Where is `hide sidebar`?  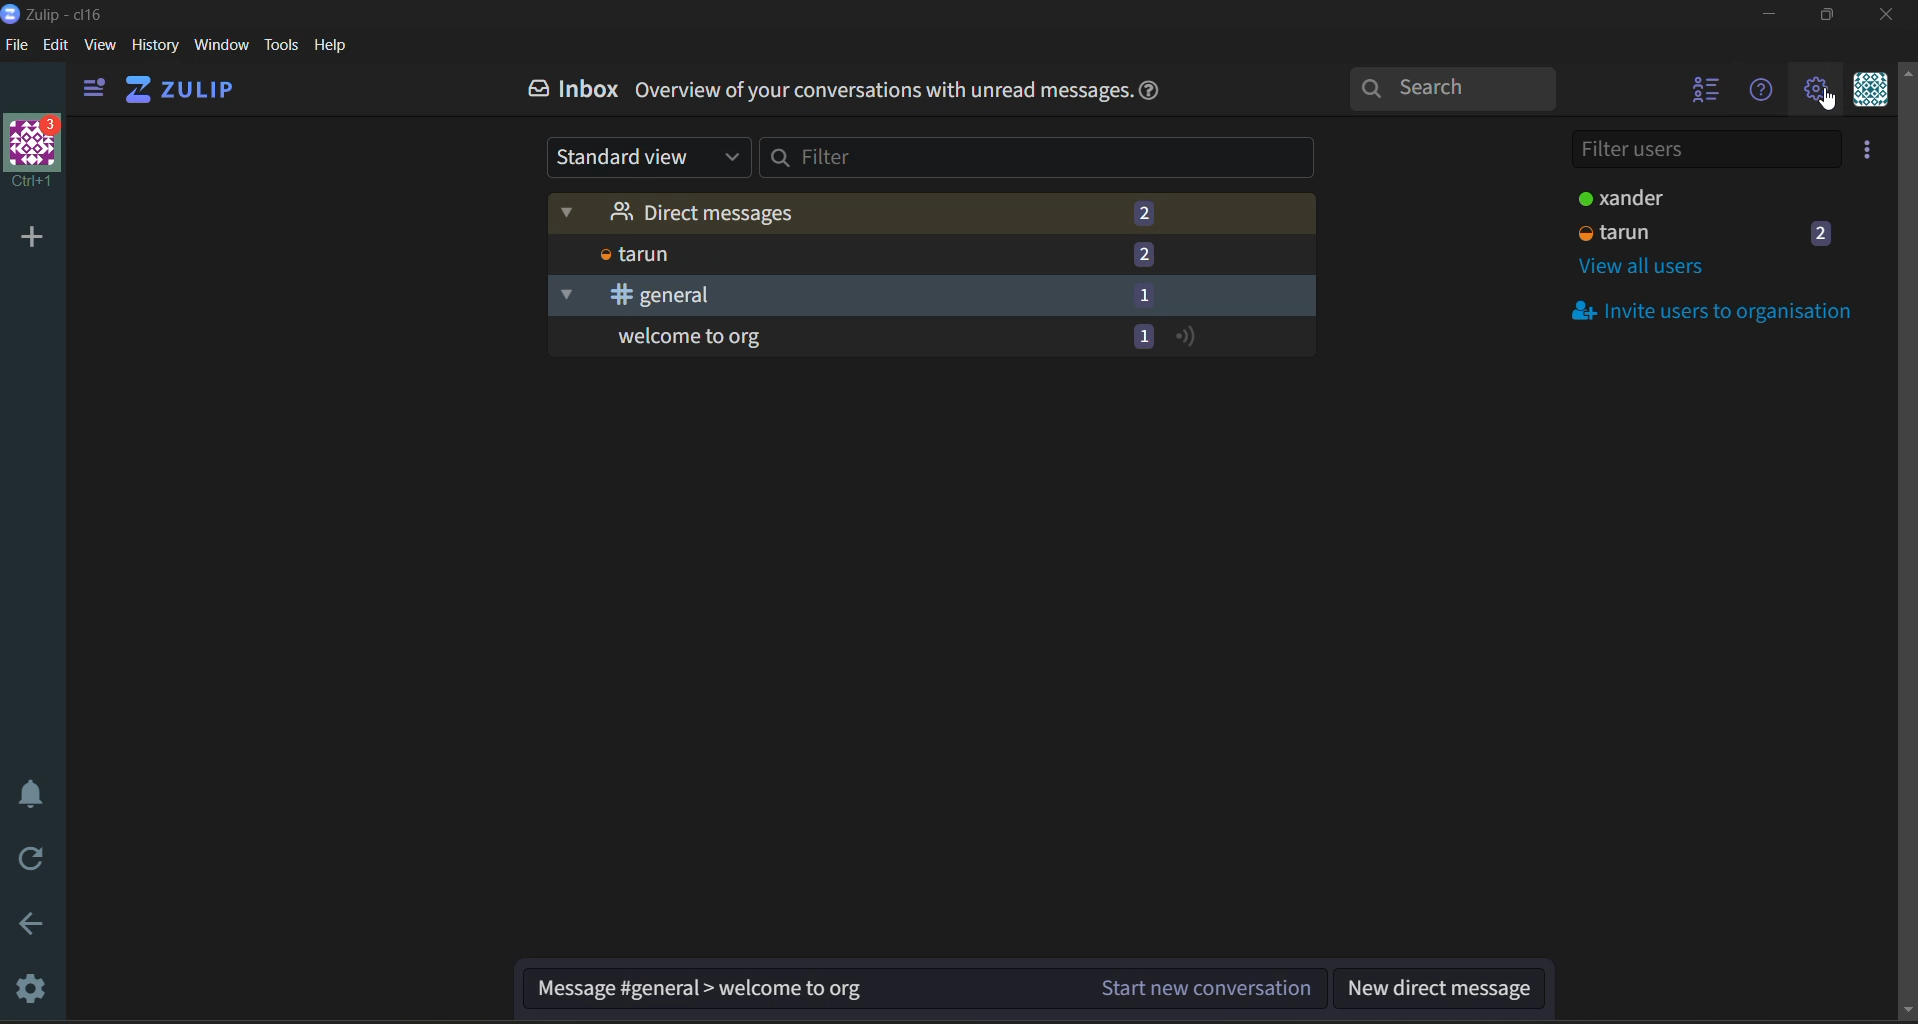 hide sidebar is located at coordinates (95, 90).